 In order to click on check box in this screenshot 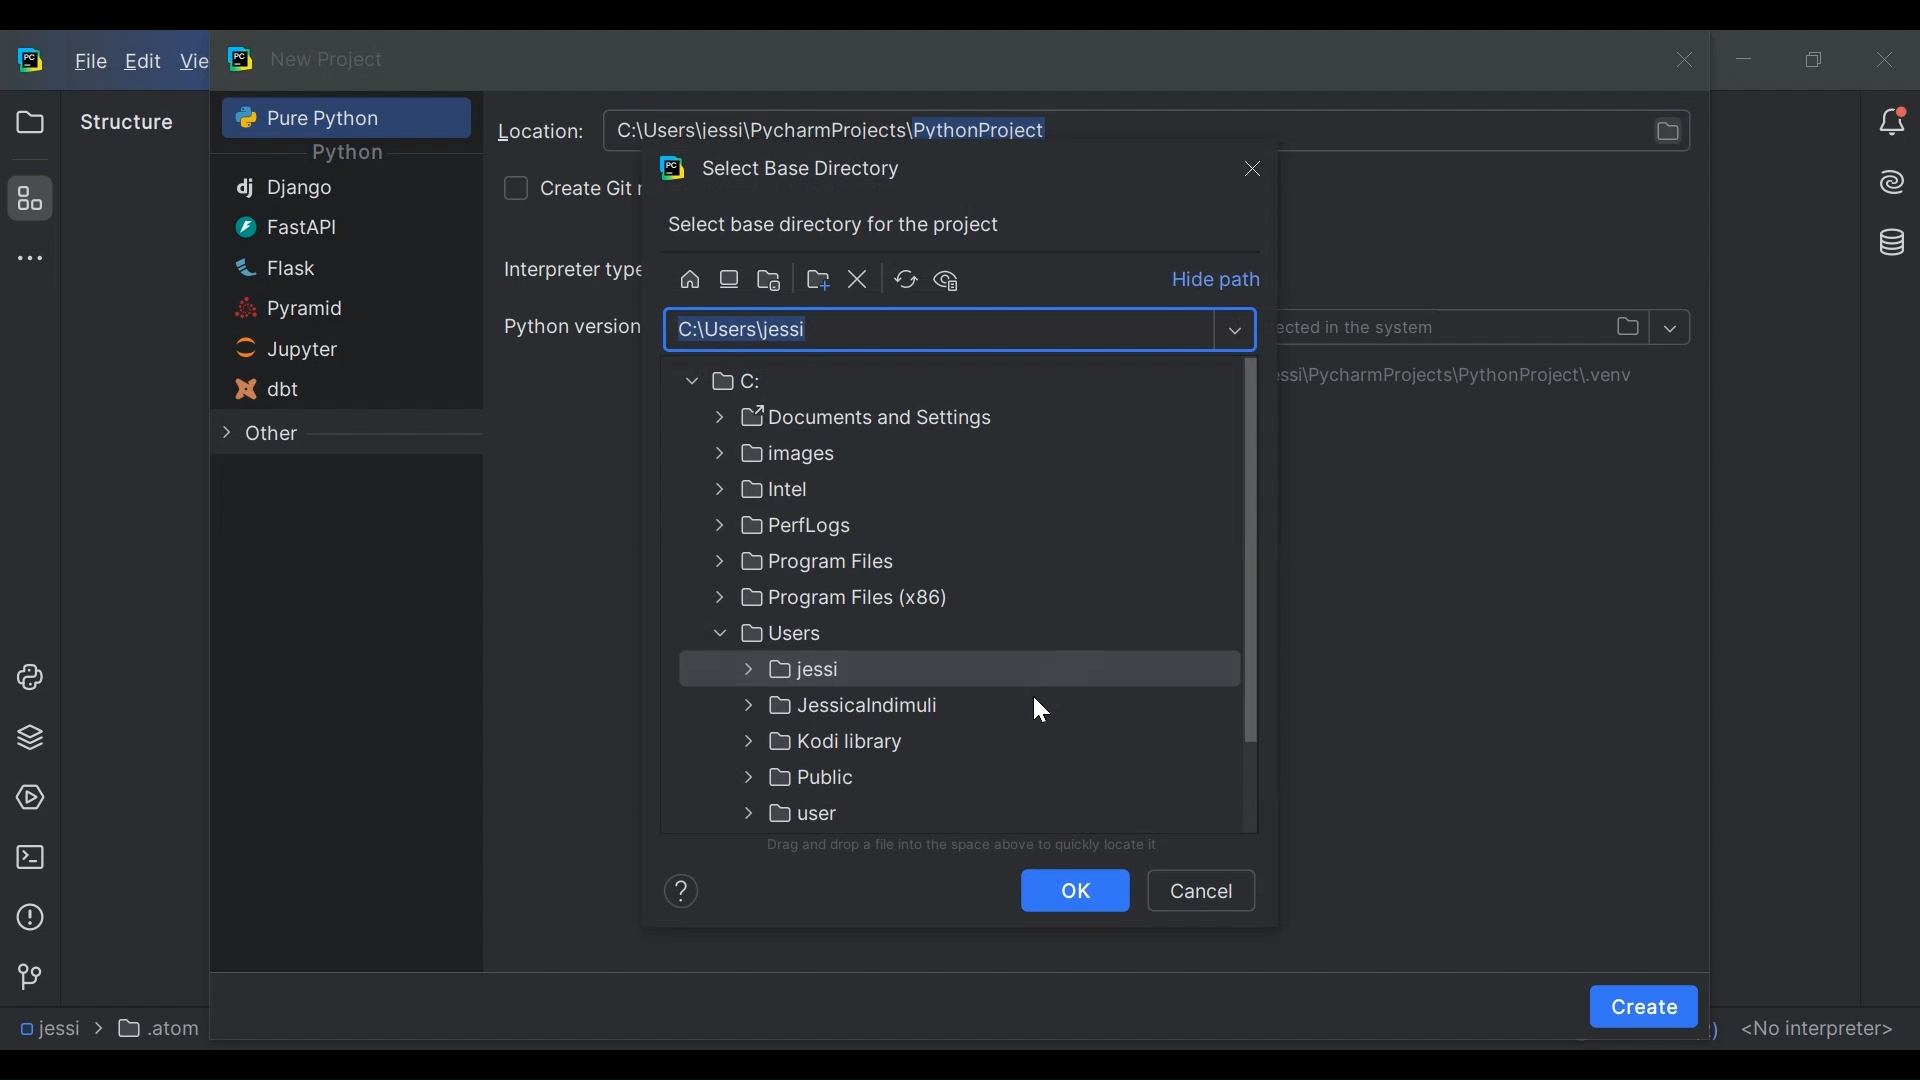, I will do `click(514, 188)`.